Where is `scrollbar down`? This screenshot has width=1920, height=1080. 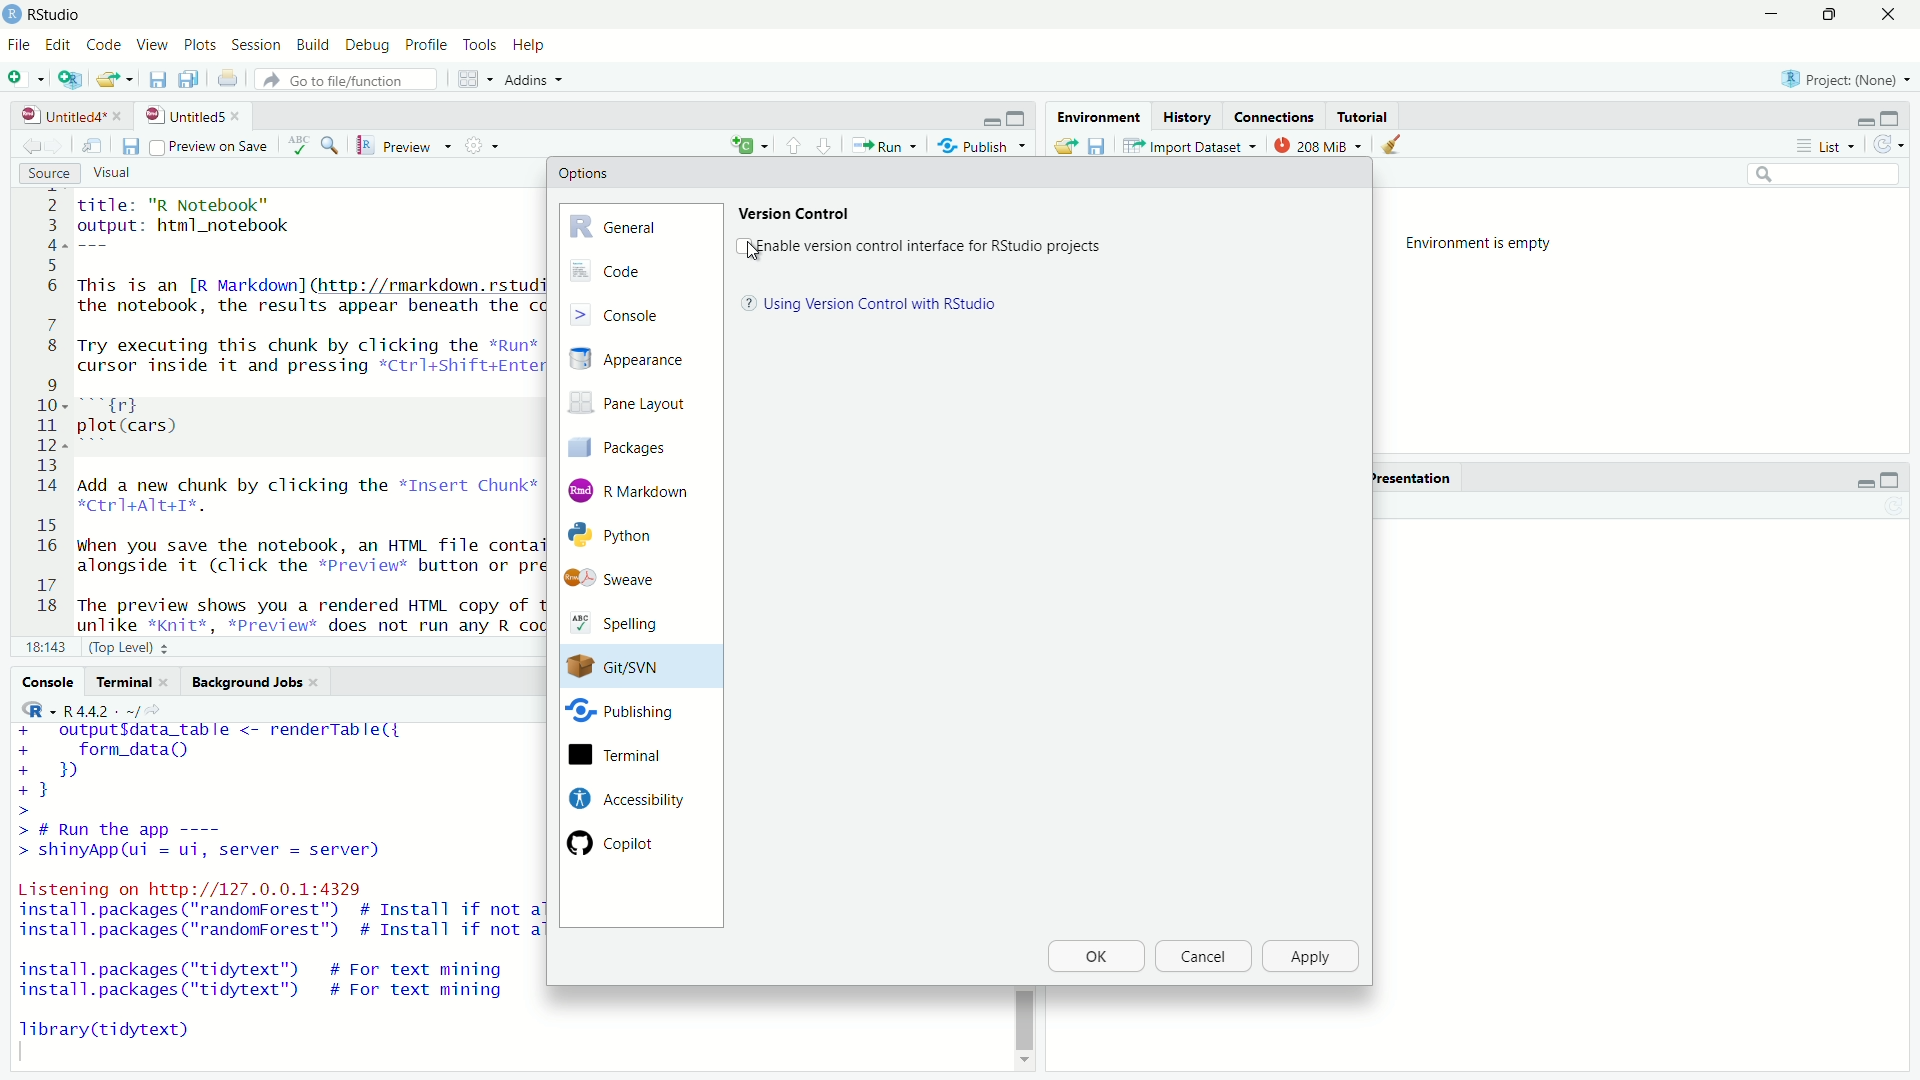
scrollbar down is located at coordinates (1022, 1065).